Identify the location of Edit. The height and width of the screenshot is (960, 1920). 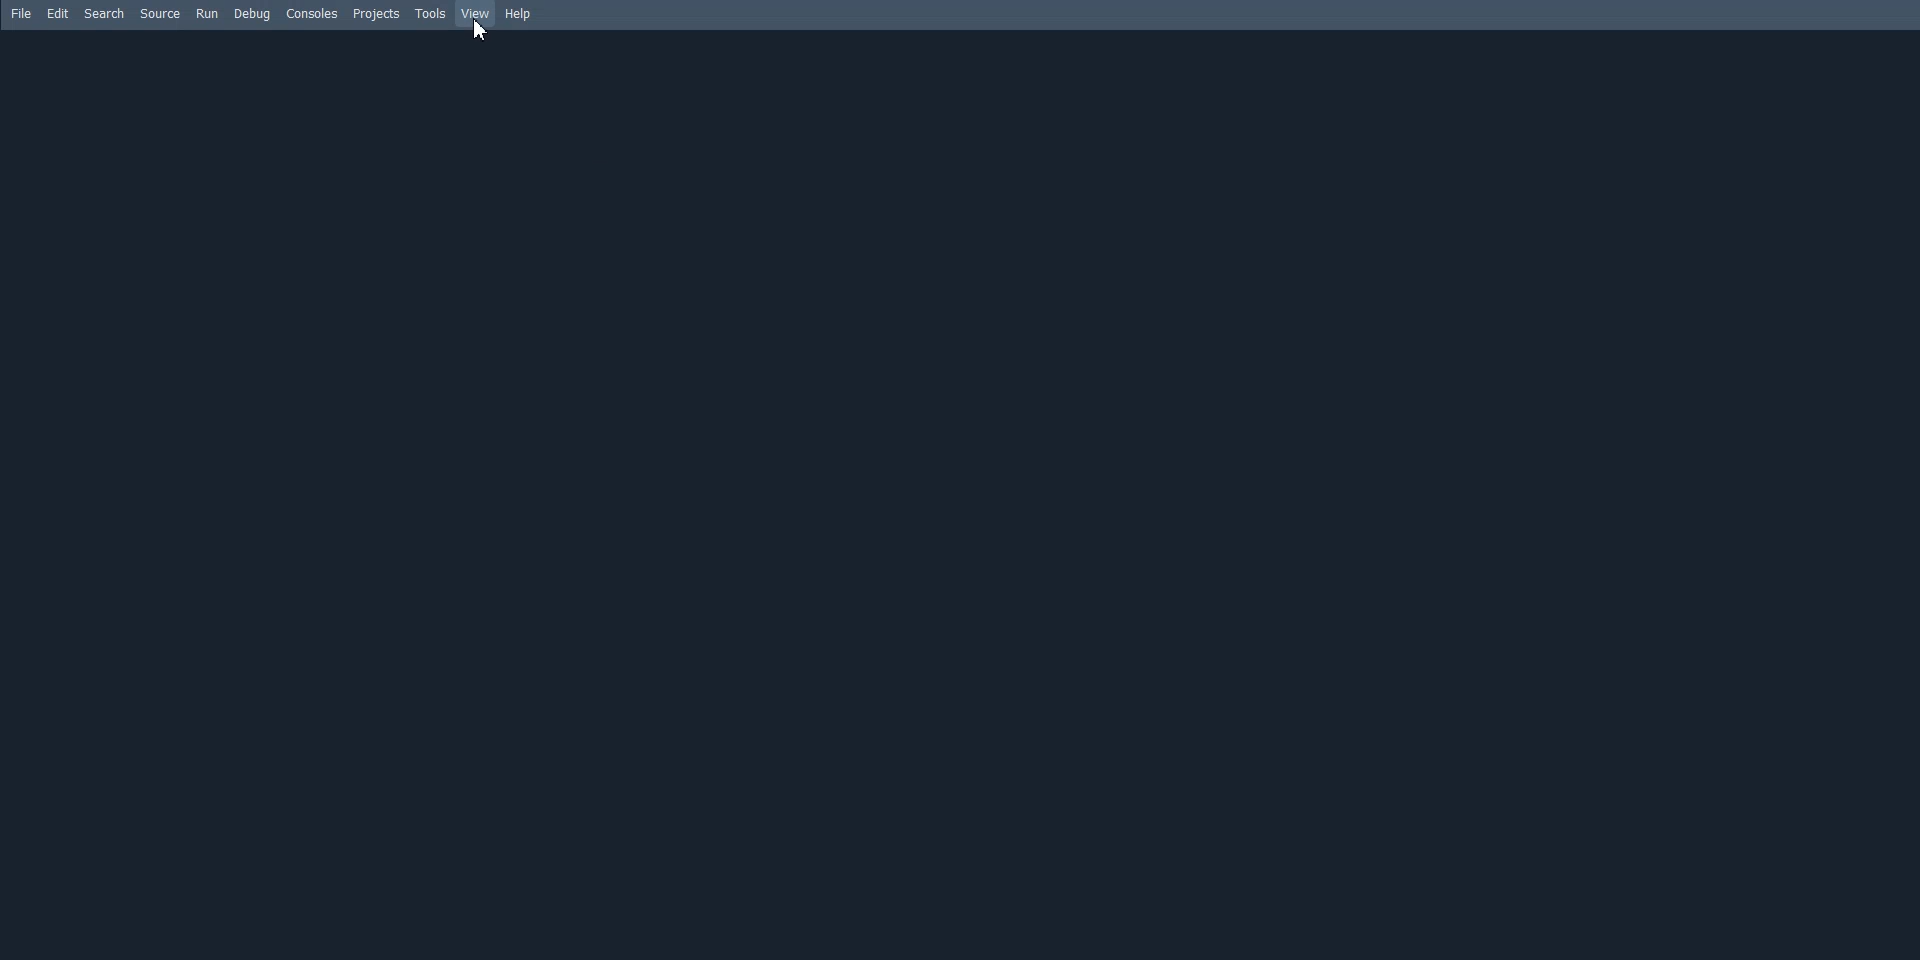
(58, 14).